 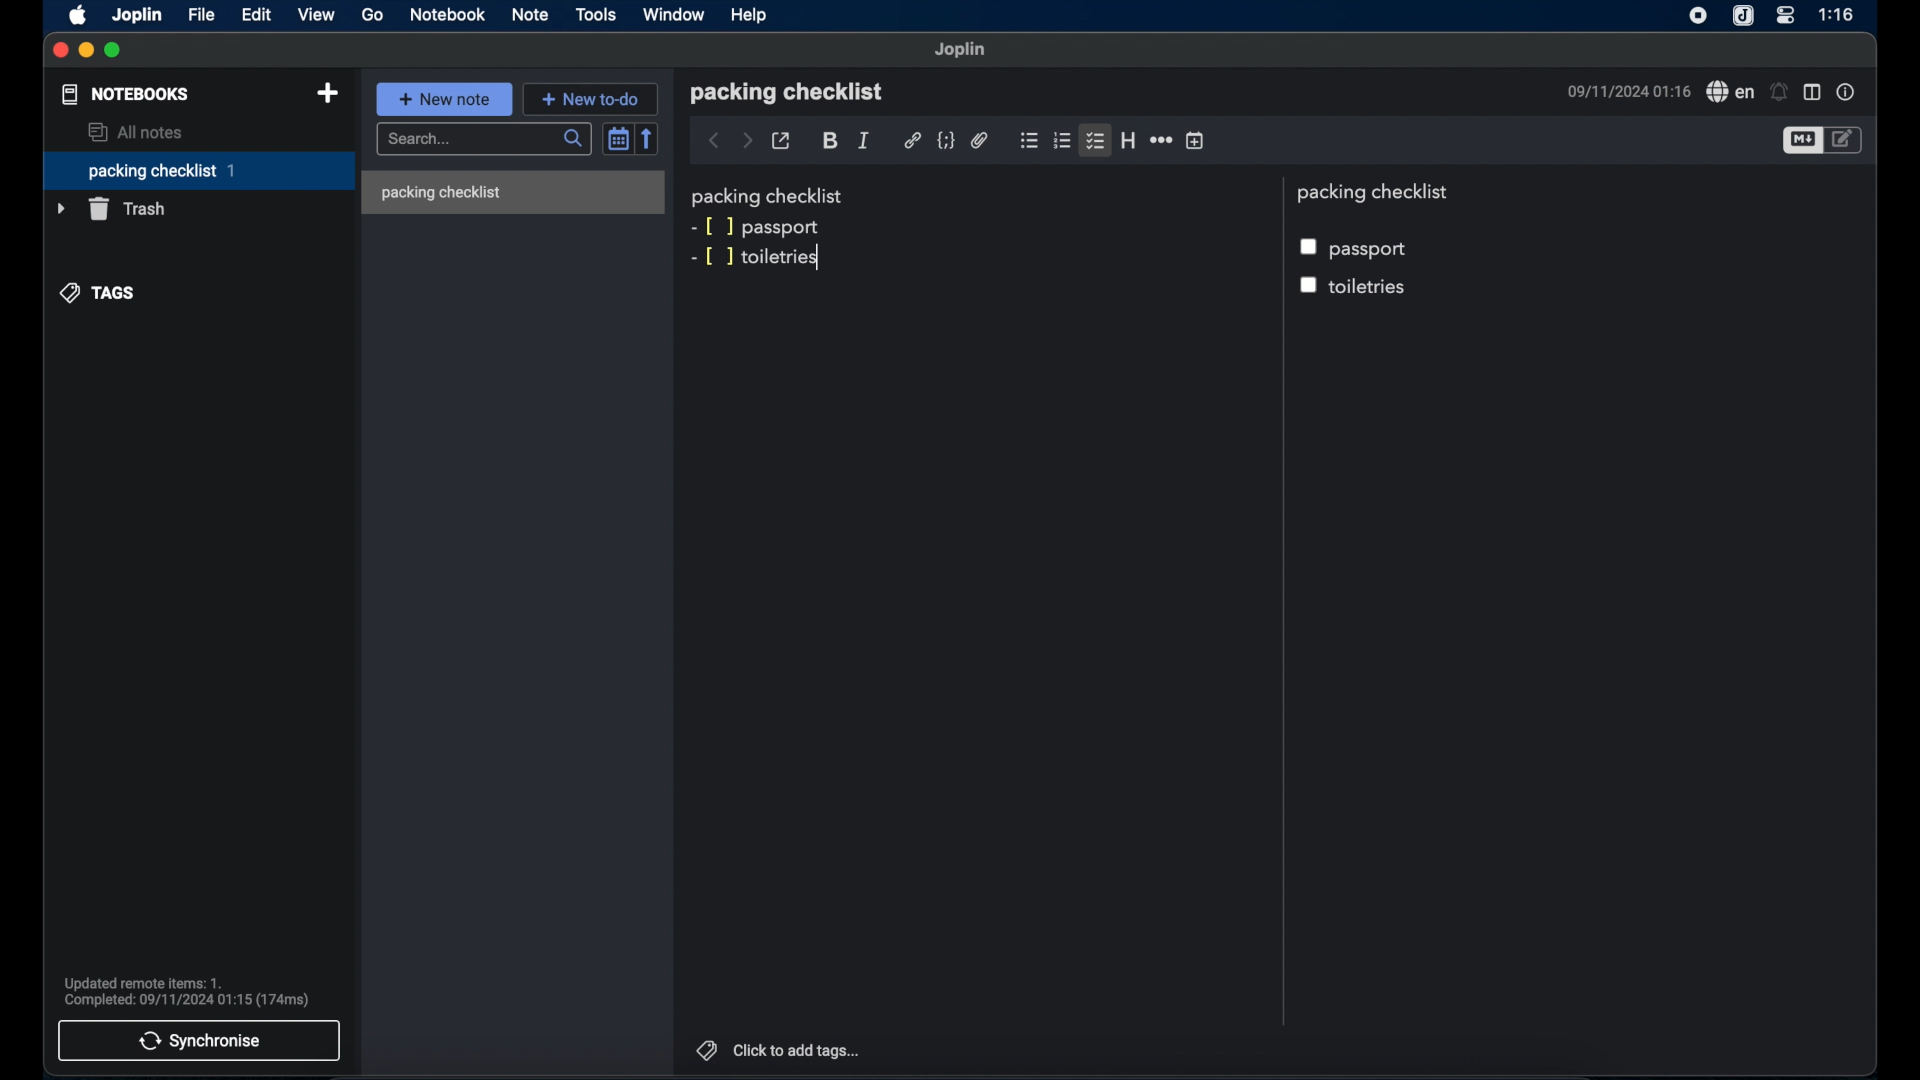 What do you see at coordinates (198, 171) in the screenshot?
I see `packing checklist` at bounding box center [198, 171].